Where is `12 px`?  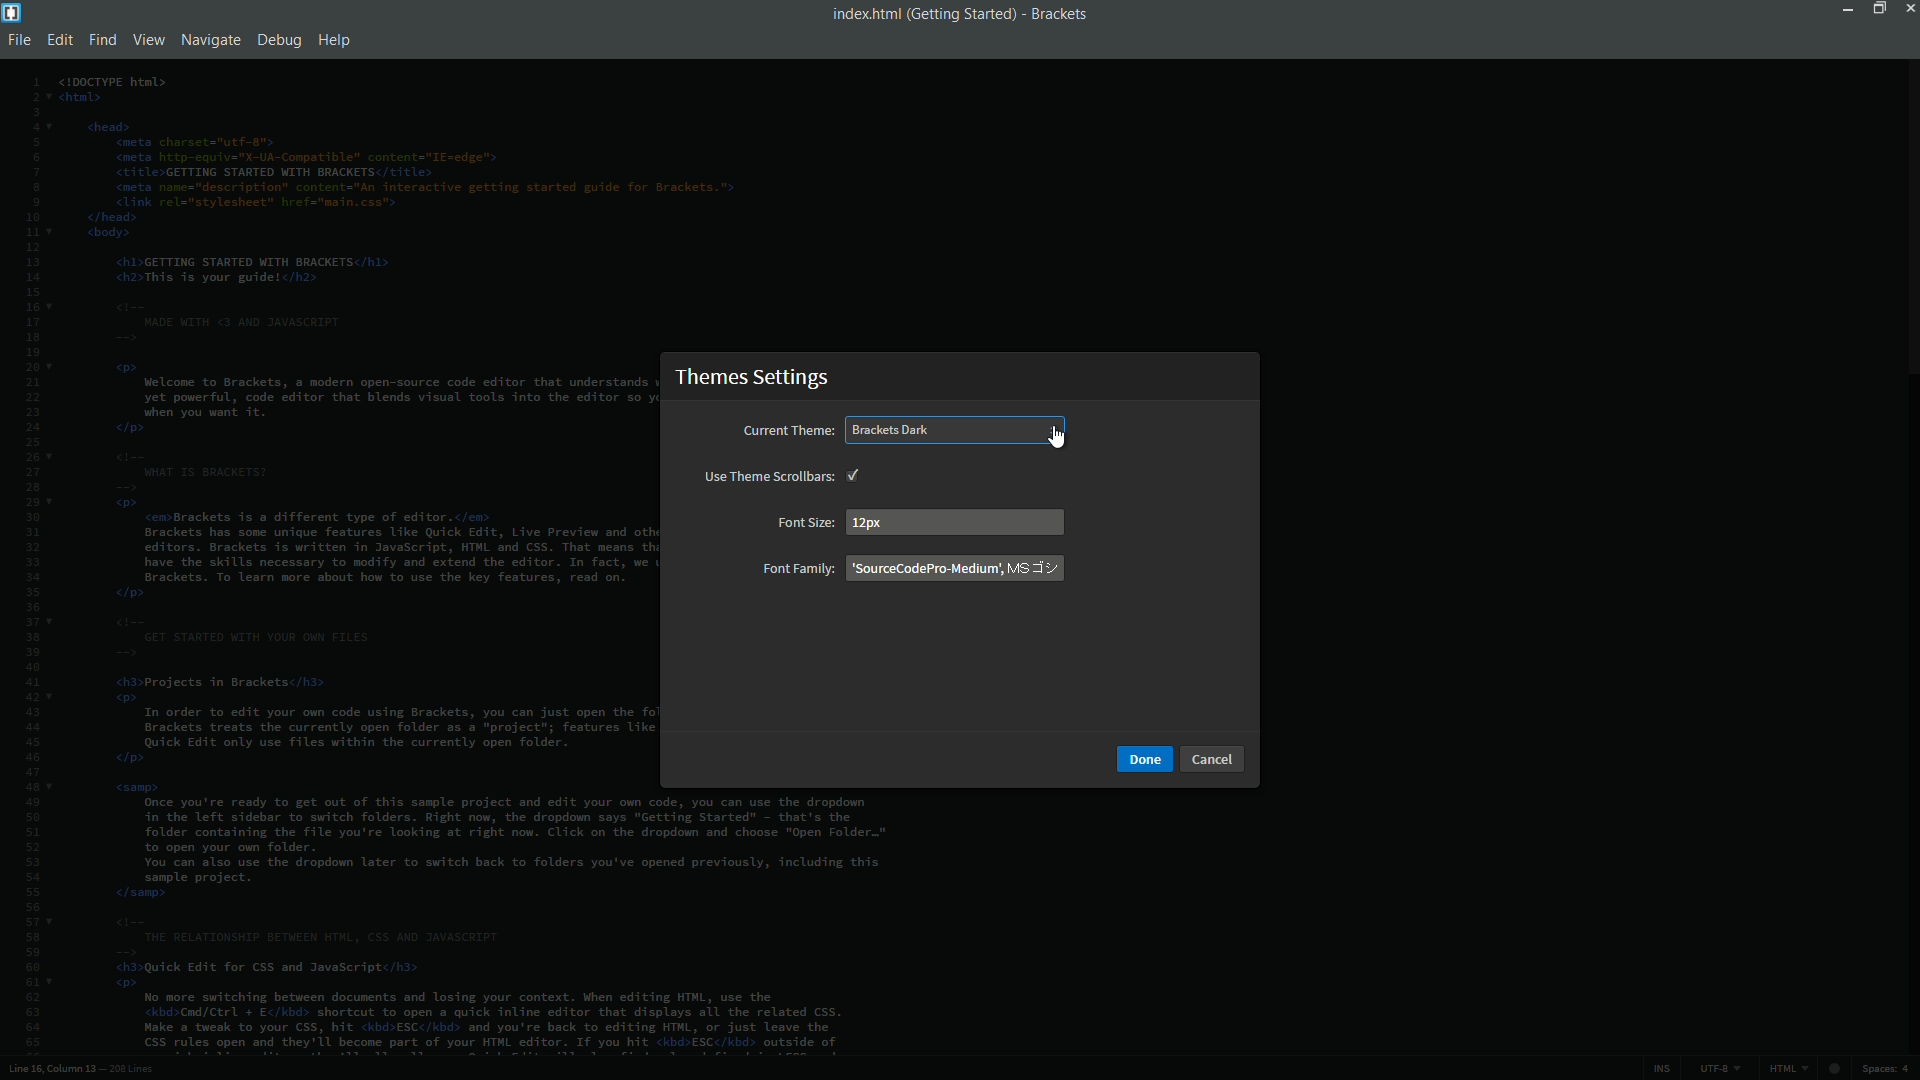
12 px is located at coordinates (866, 522).